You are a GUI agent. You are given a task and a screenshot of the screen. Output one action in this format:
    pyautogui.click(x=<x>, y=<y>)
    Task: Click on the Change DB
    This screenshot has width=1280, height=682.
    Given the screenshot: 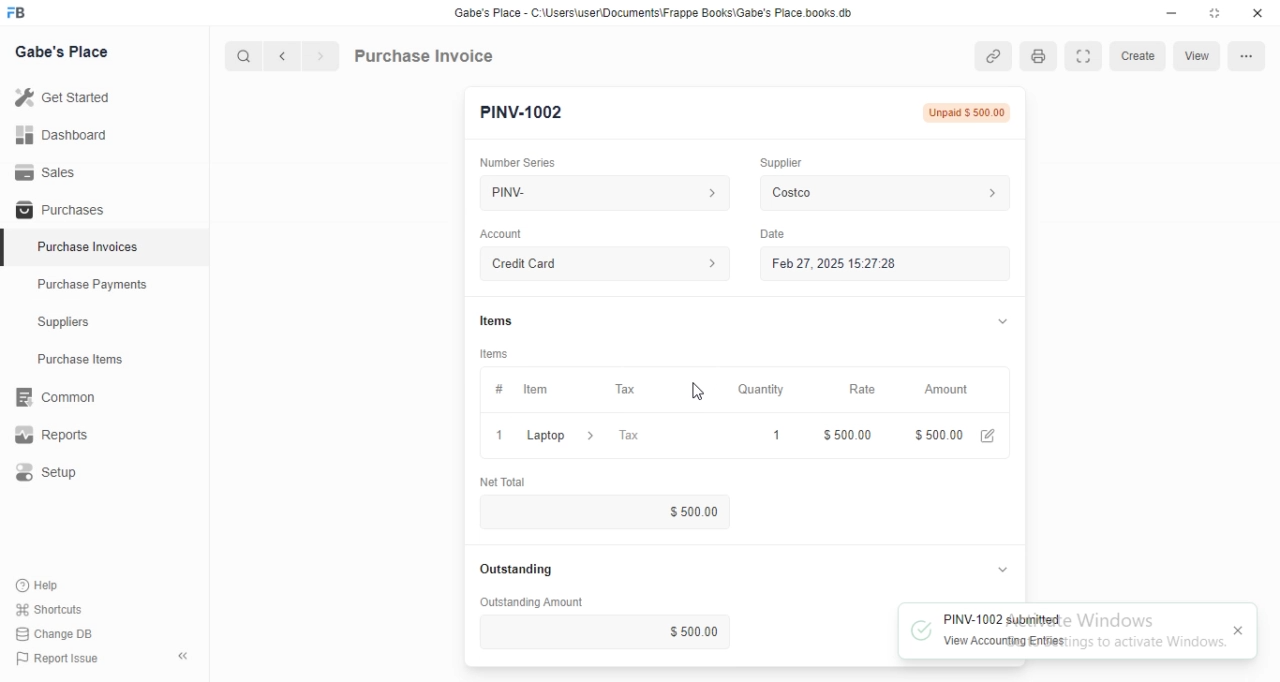 What is the action you would take?
    pyautogui.click(x=54, y=634)
    